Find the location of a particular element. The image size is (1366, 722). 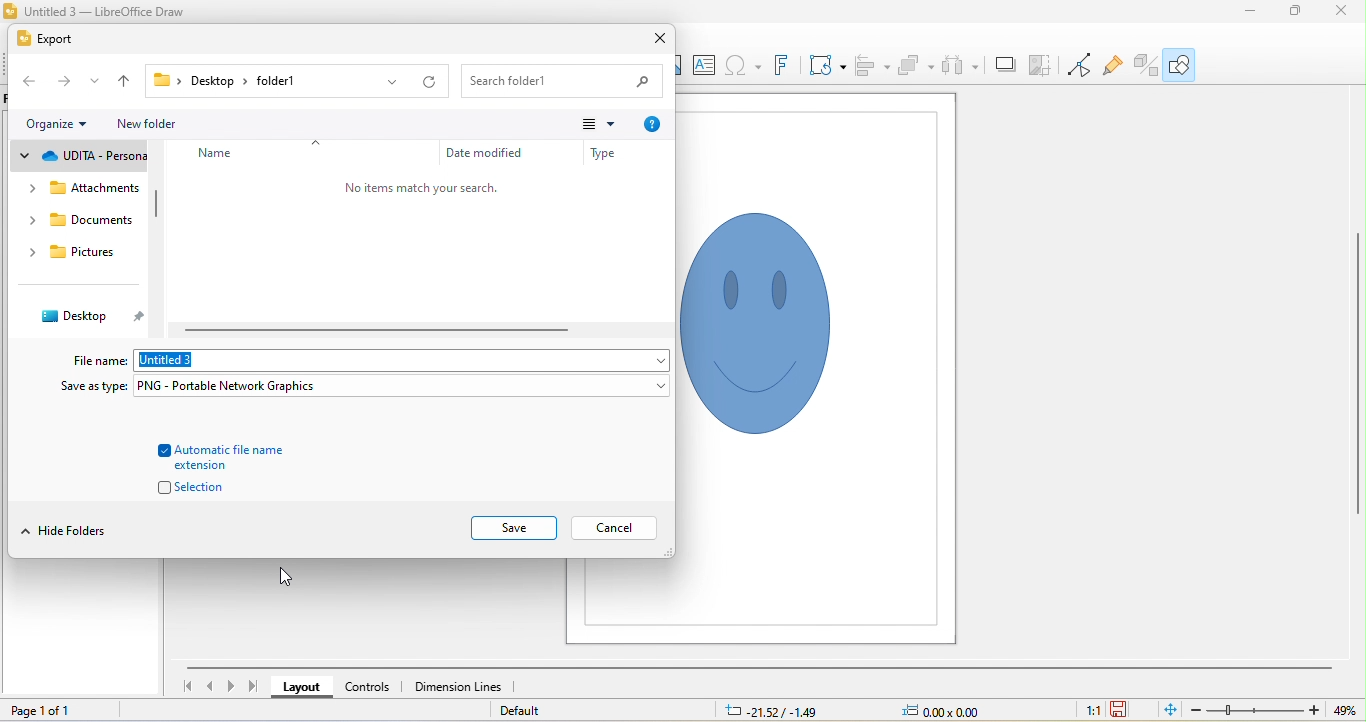

font work text is located at coordinates (781, 67).